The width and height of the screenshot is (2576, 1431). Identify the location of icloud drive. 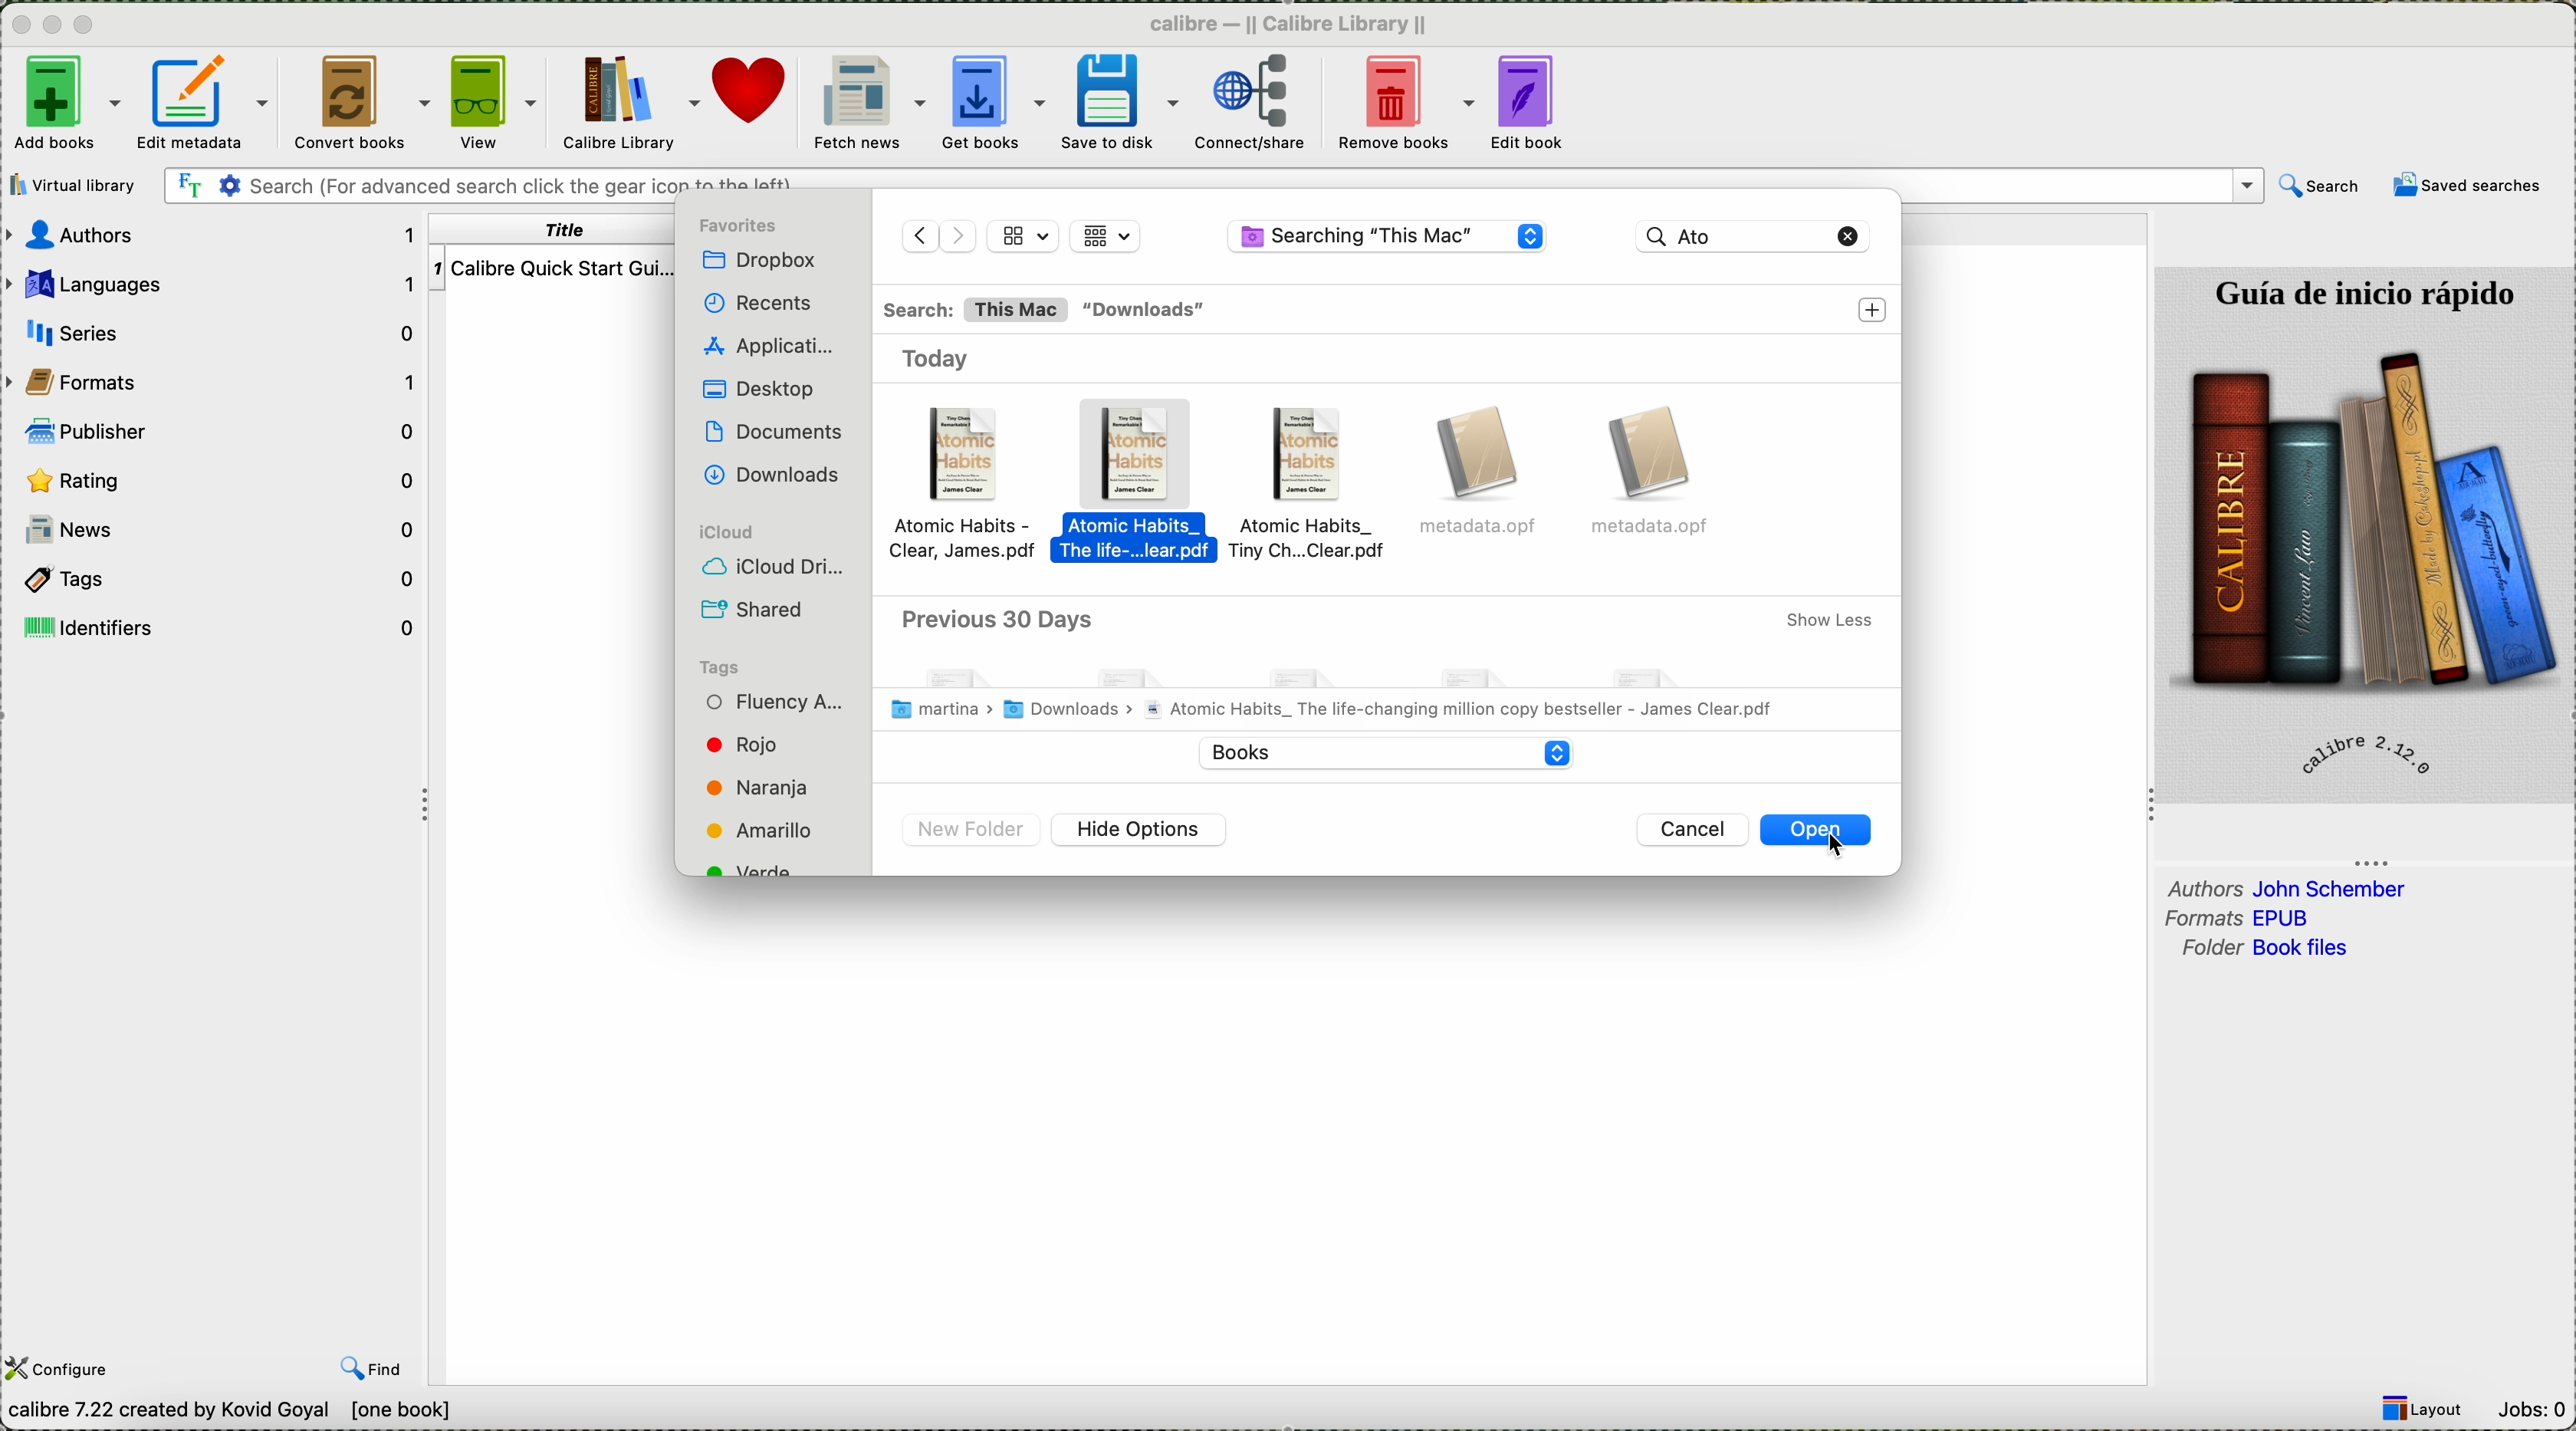
(777, 566).